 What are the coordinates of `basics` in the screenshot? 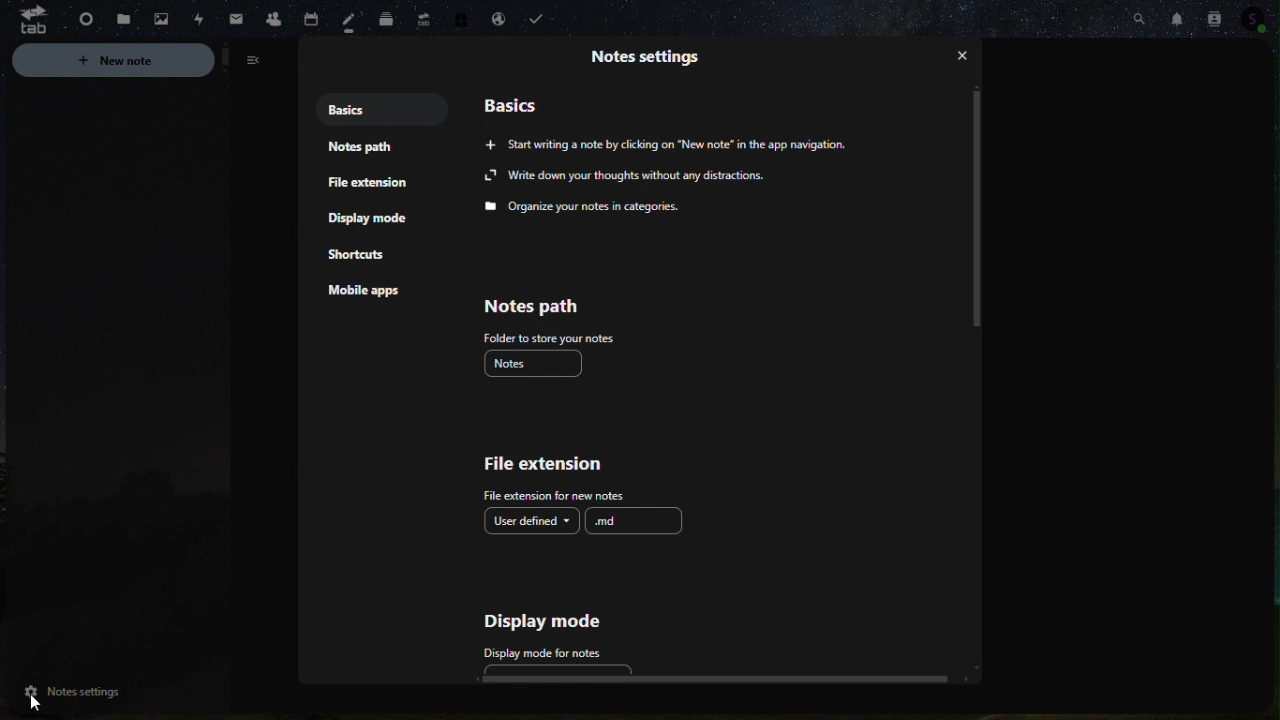 It's located at (359, 107).